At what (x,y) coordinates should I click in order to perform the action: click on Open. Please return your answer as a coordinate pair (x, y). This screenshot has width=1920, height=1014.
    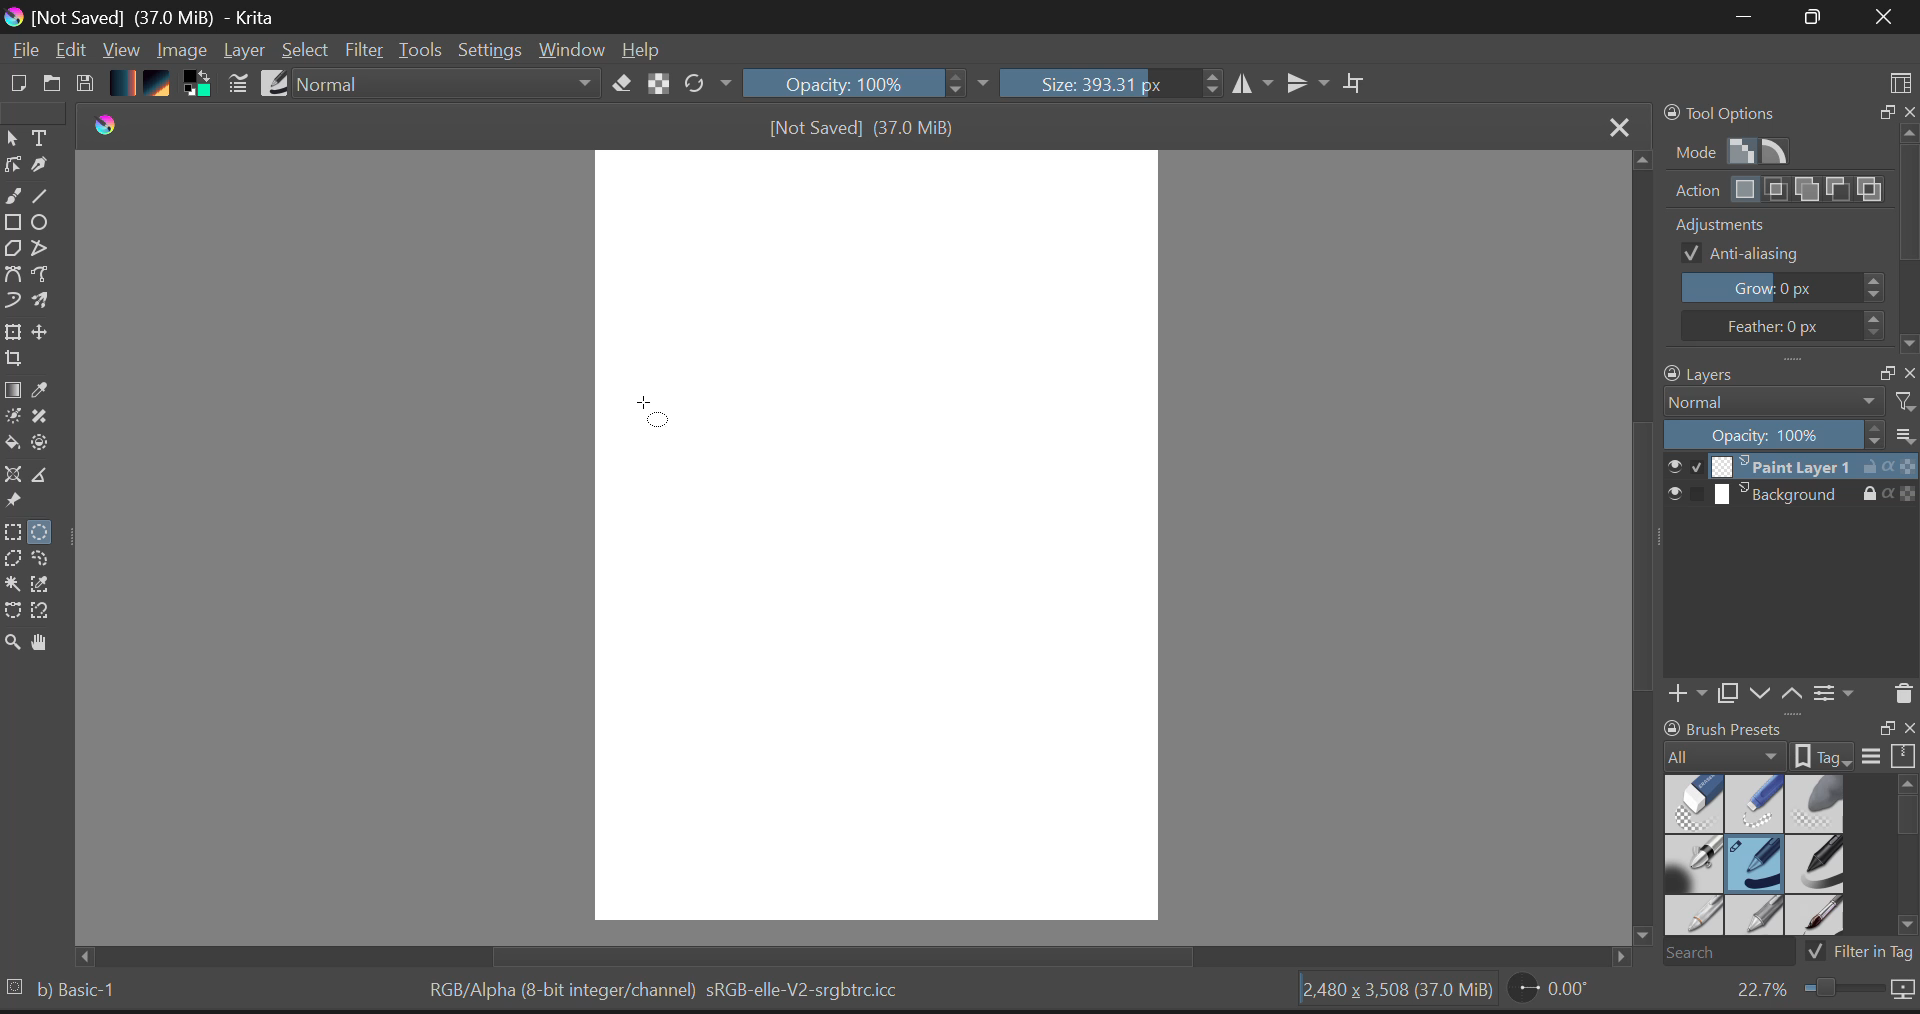
    Looking at the image, I should click on (53, 80).